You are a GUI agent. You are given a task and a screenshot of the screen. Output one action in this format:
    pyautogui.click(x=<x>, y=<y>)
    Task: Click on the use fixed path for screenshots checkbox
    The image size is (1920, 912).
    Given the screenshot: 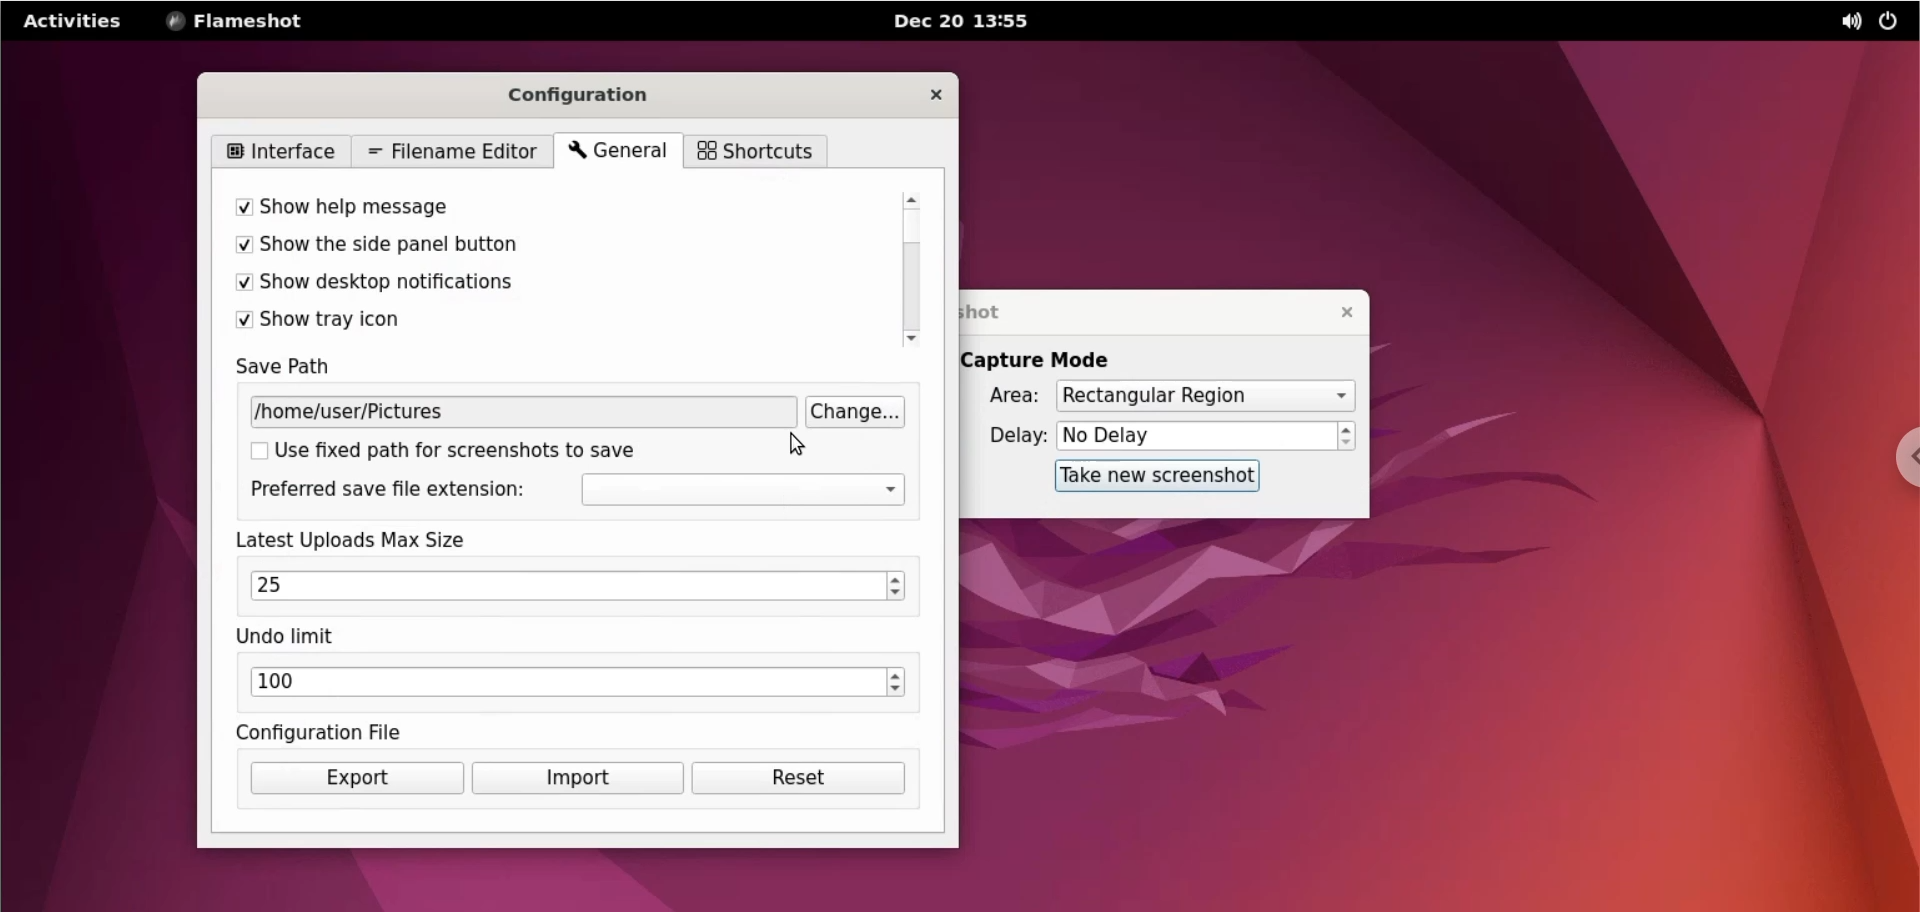 What is the action you would take?
    pyautogui.click(x=483, y=453)
    